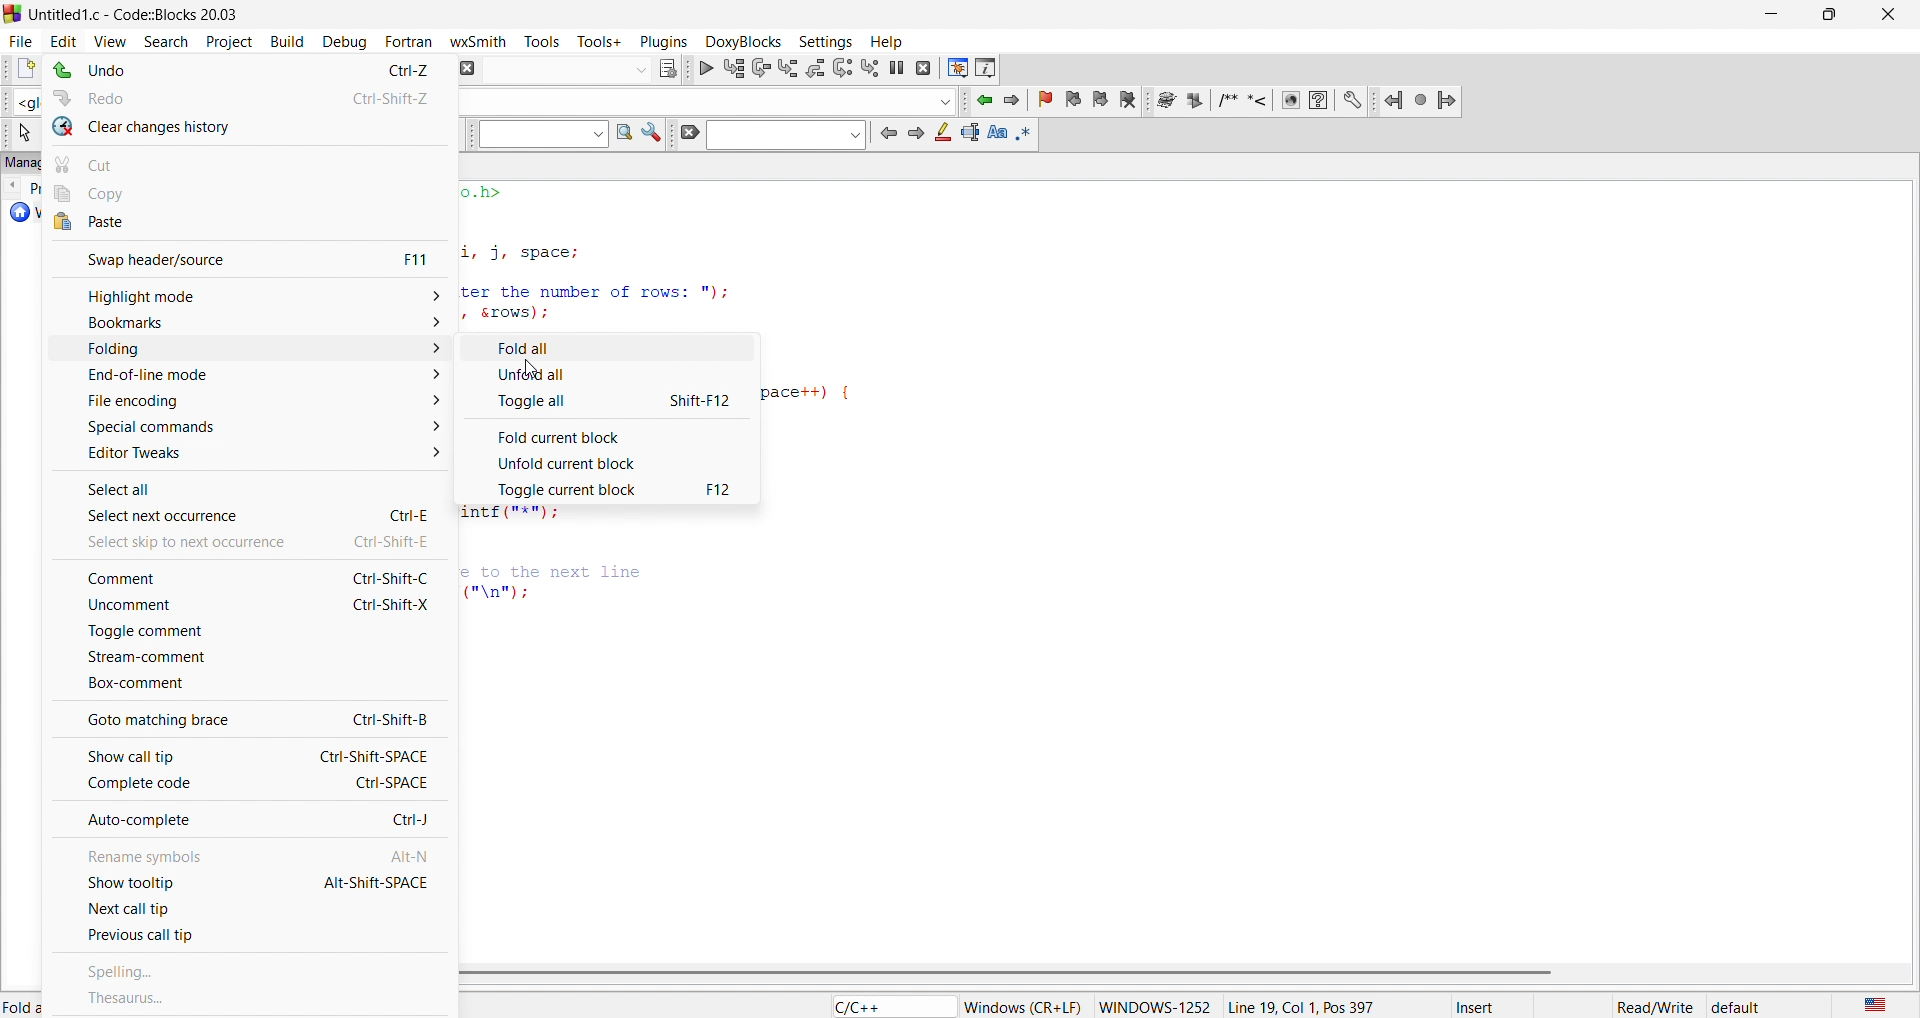  I want to click on input box, so click(563, 68).